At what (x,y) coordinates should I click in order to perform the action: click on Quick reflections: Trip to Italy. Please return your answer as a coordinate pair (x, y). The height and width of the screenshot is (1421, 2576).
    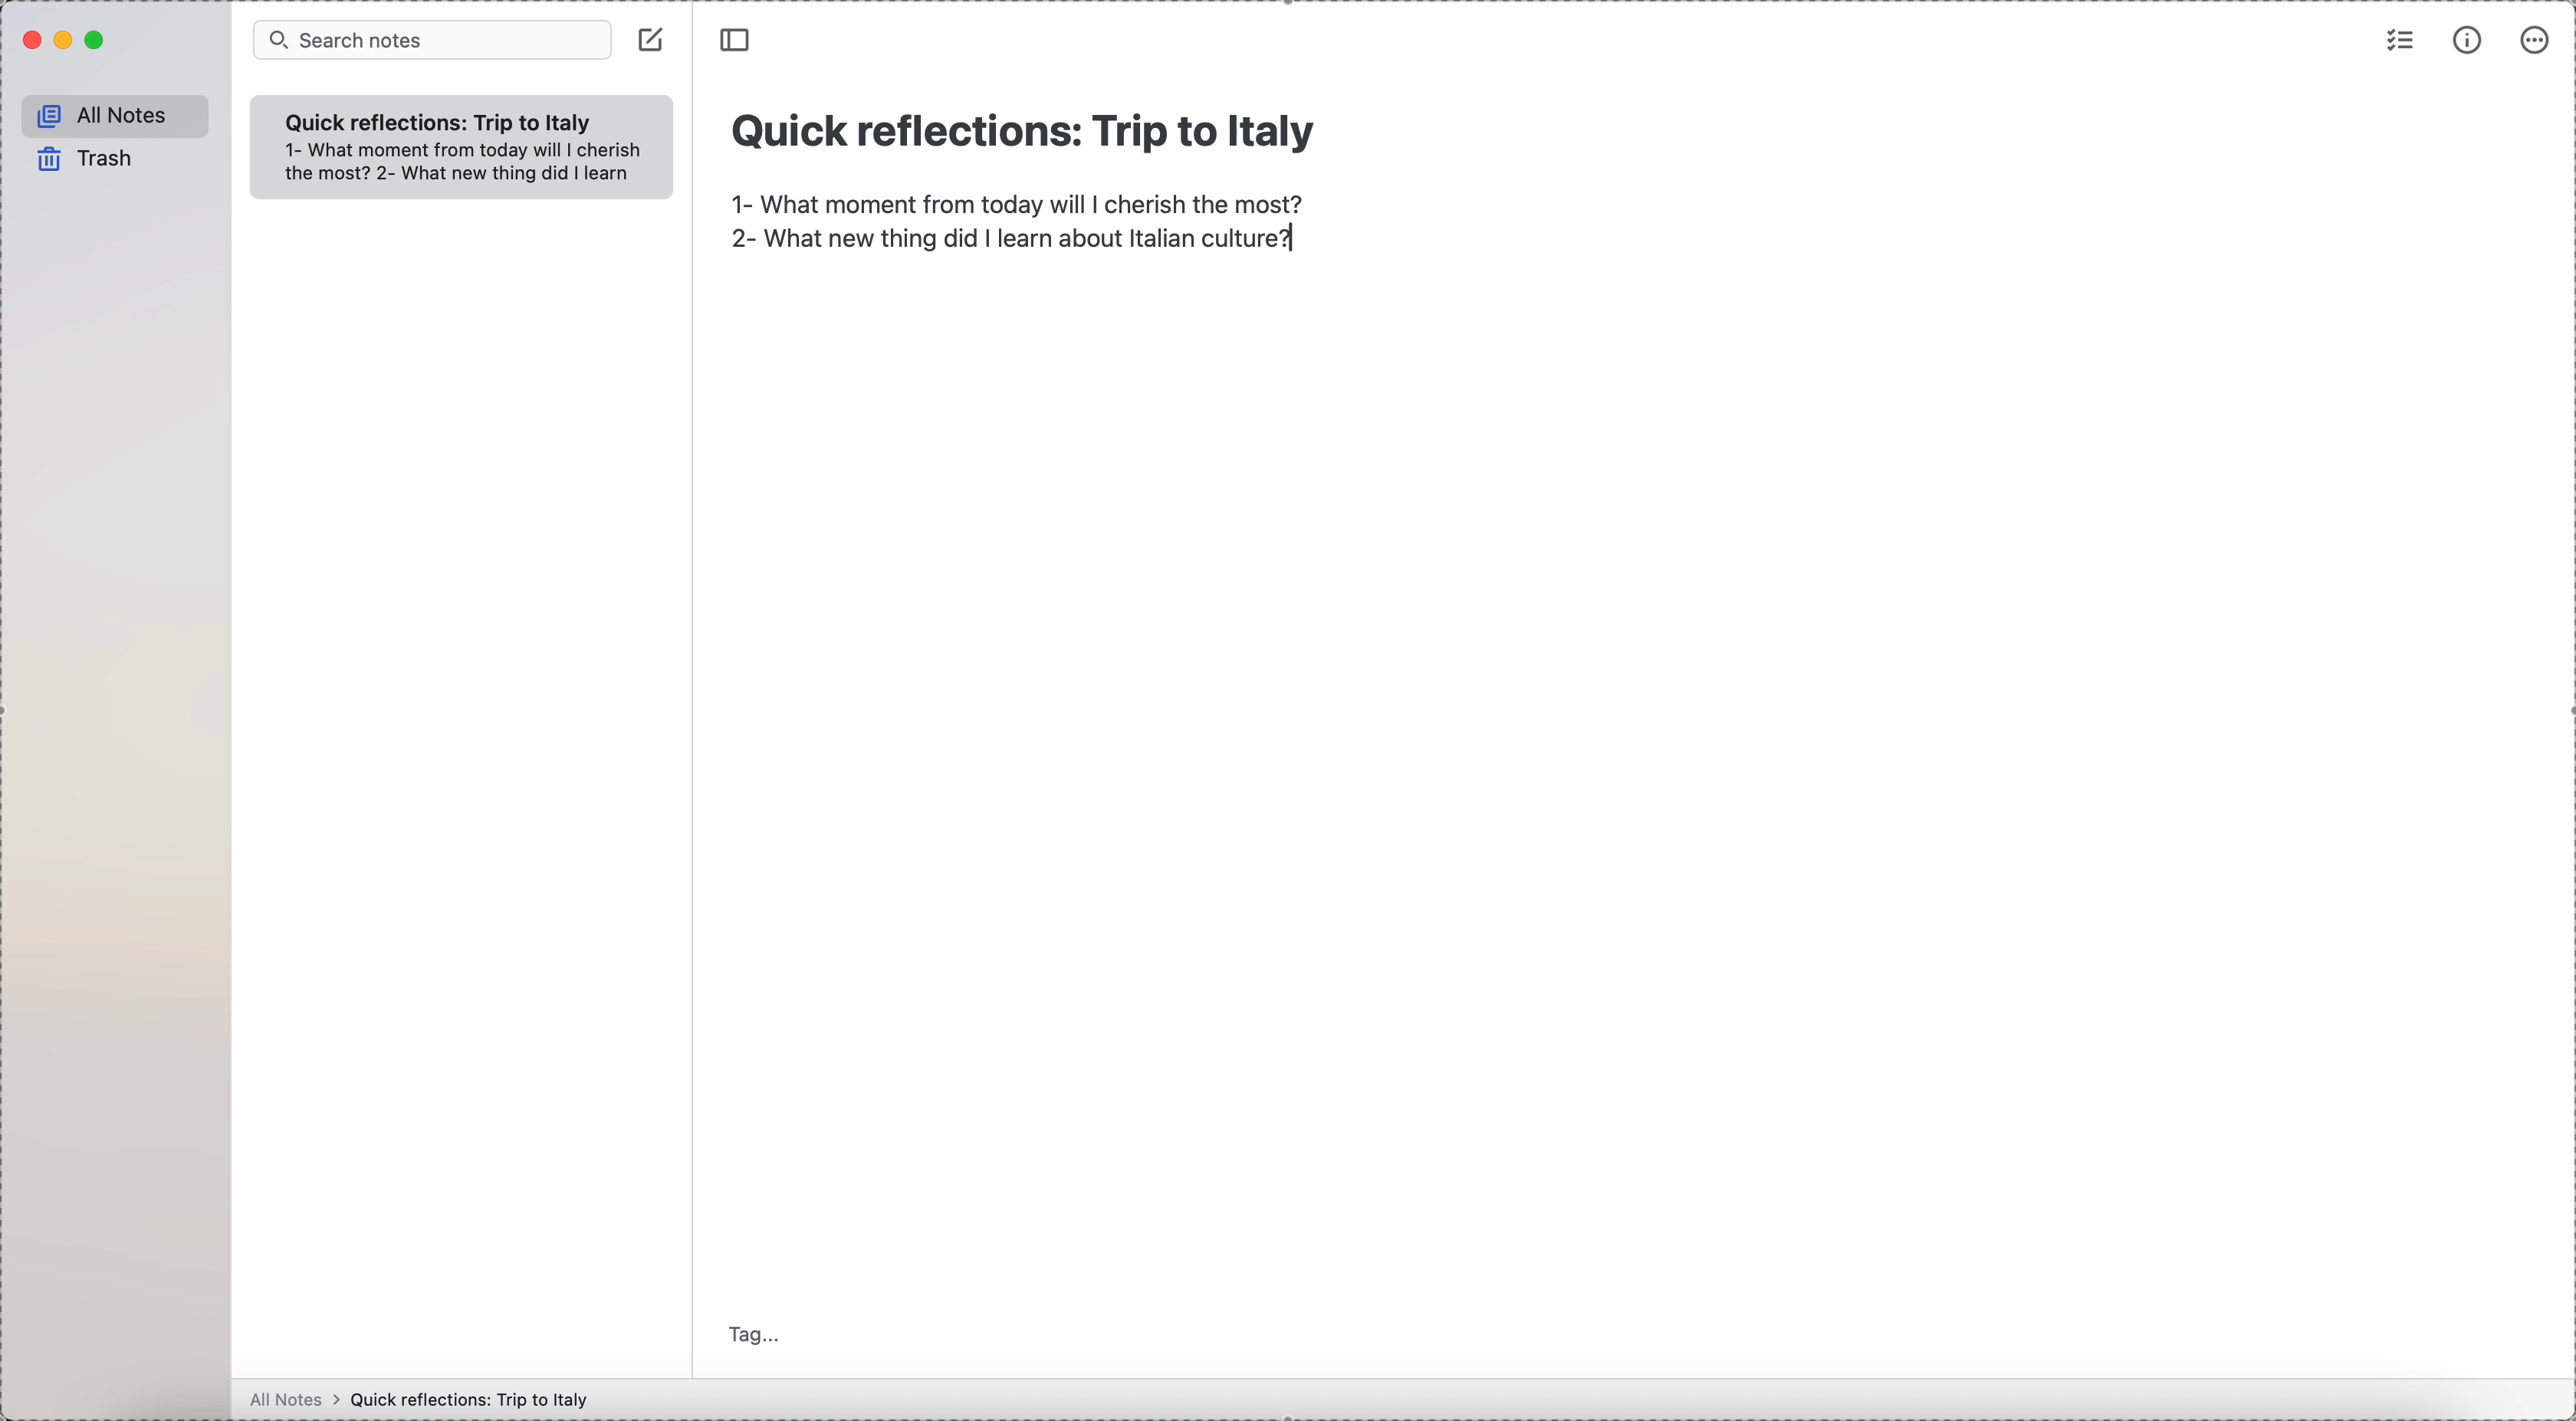
    Looking at the image, I should click on (478, 1401).